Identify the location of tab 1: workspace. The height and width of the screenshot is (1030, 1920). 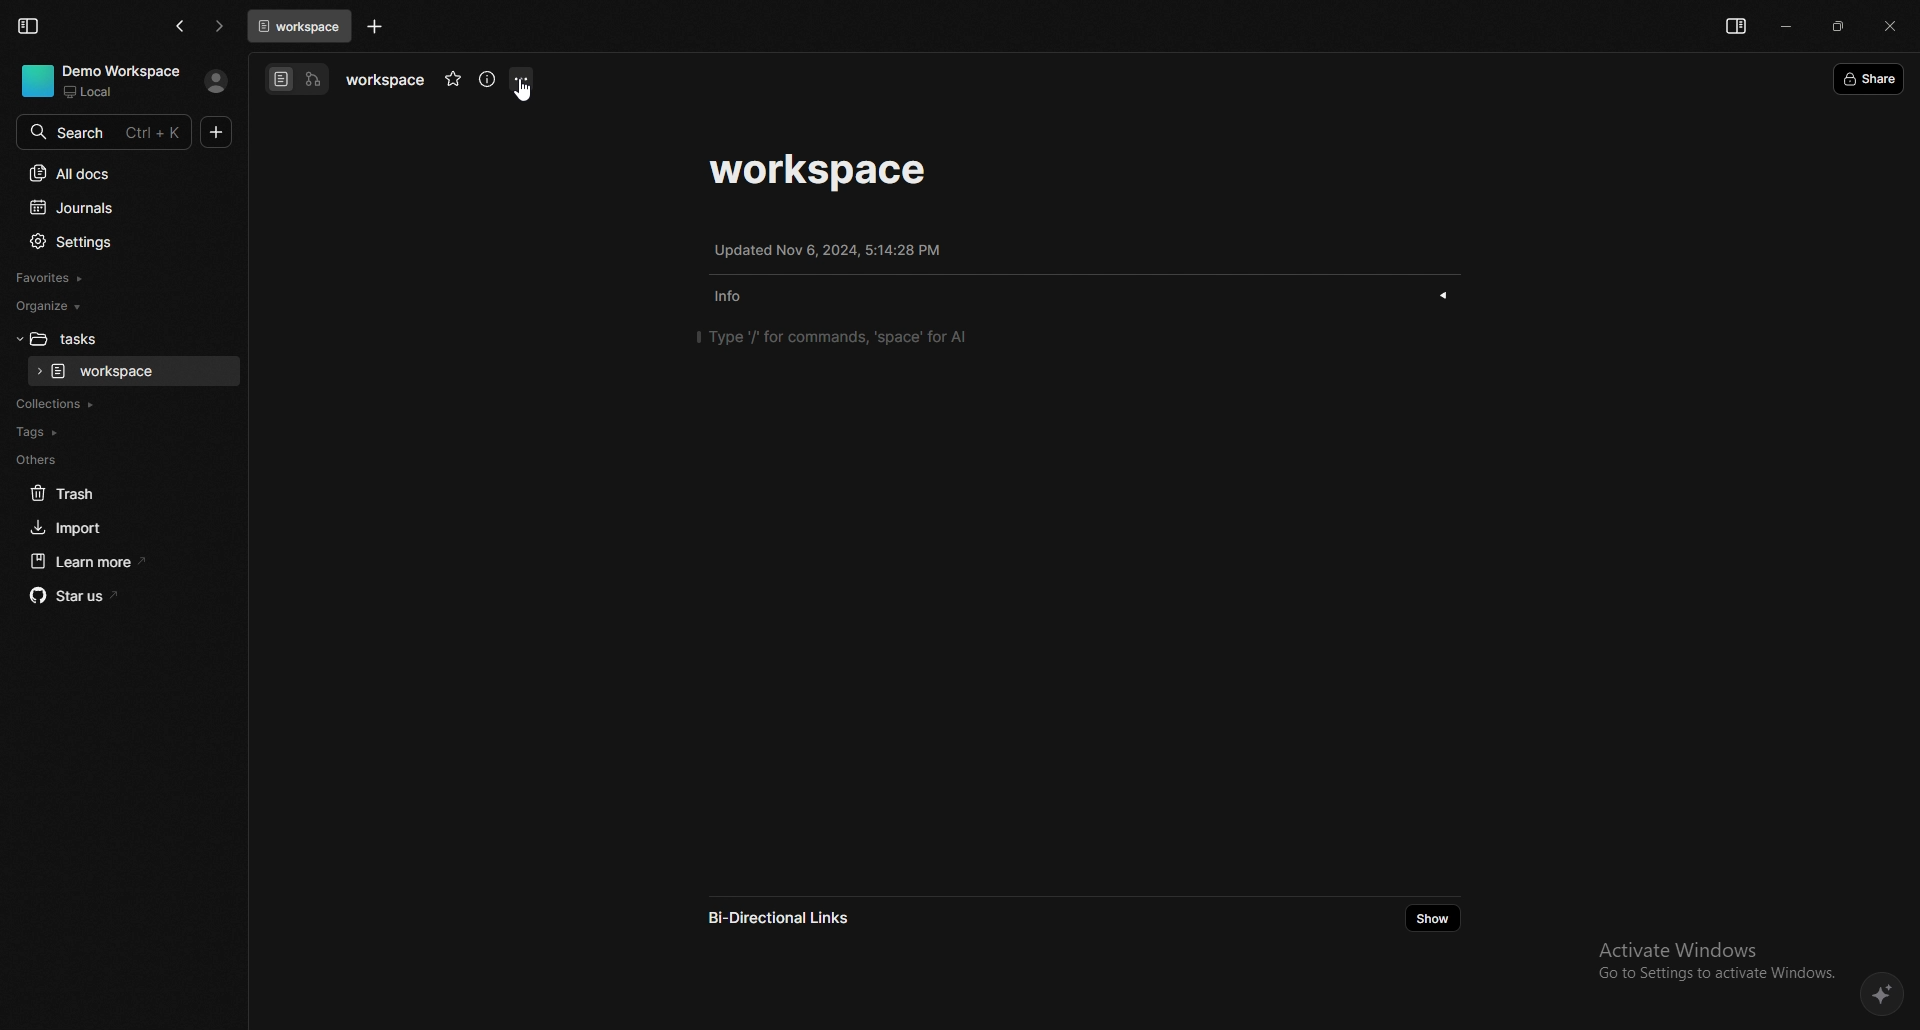
(298, 26).